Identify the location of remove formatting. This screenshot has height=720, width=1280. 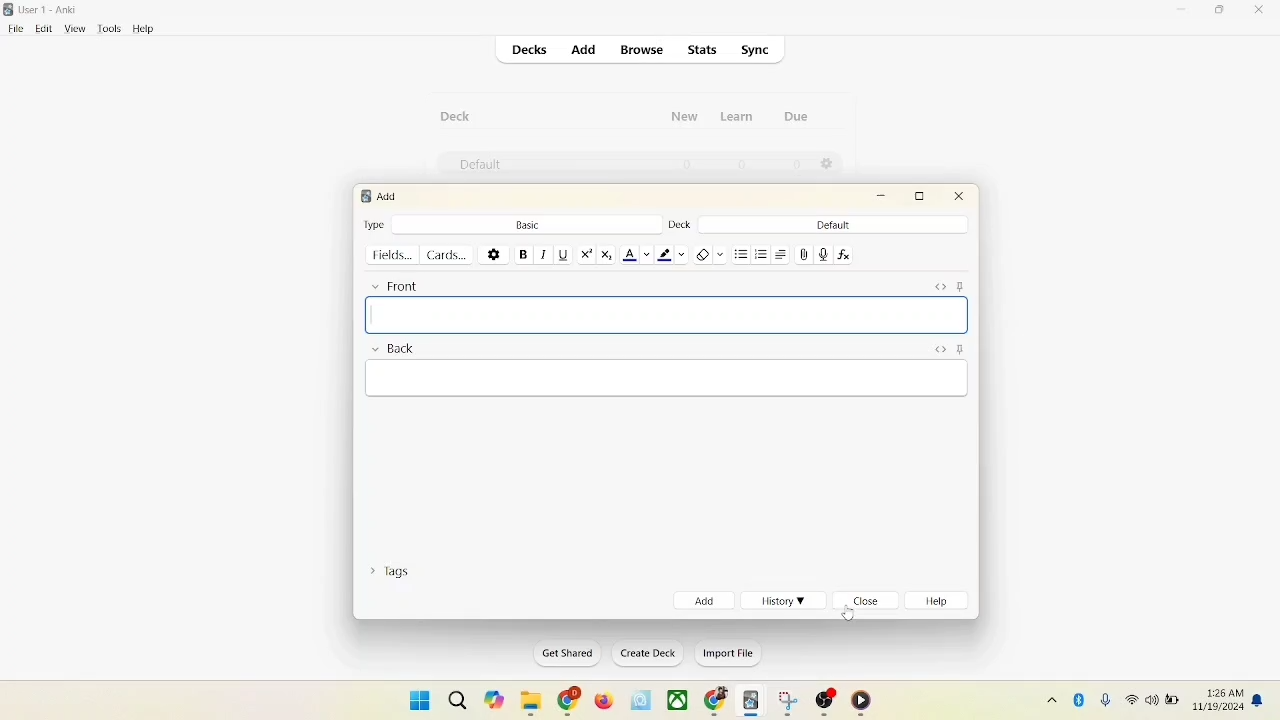
(708, 253).